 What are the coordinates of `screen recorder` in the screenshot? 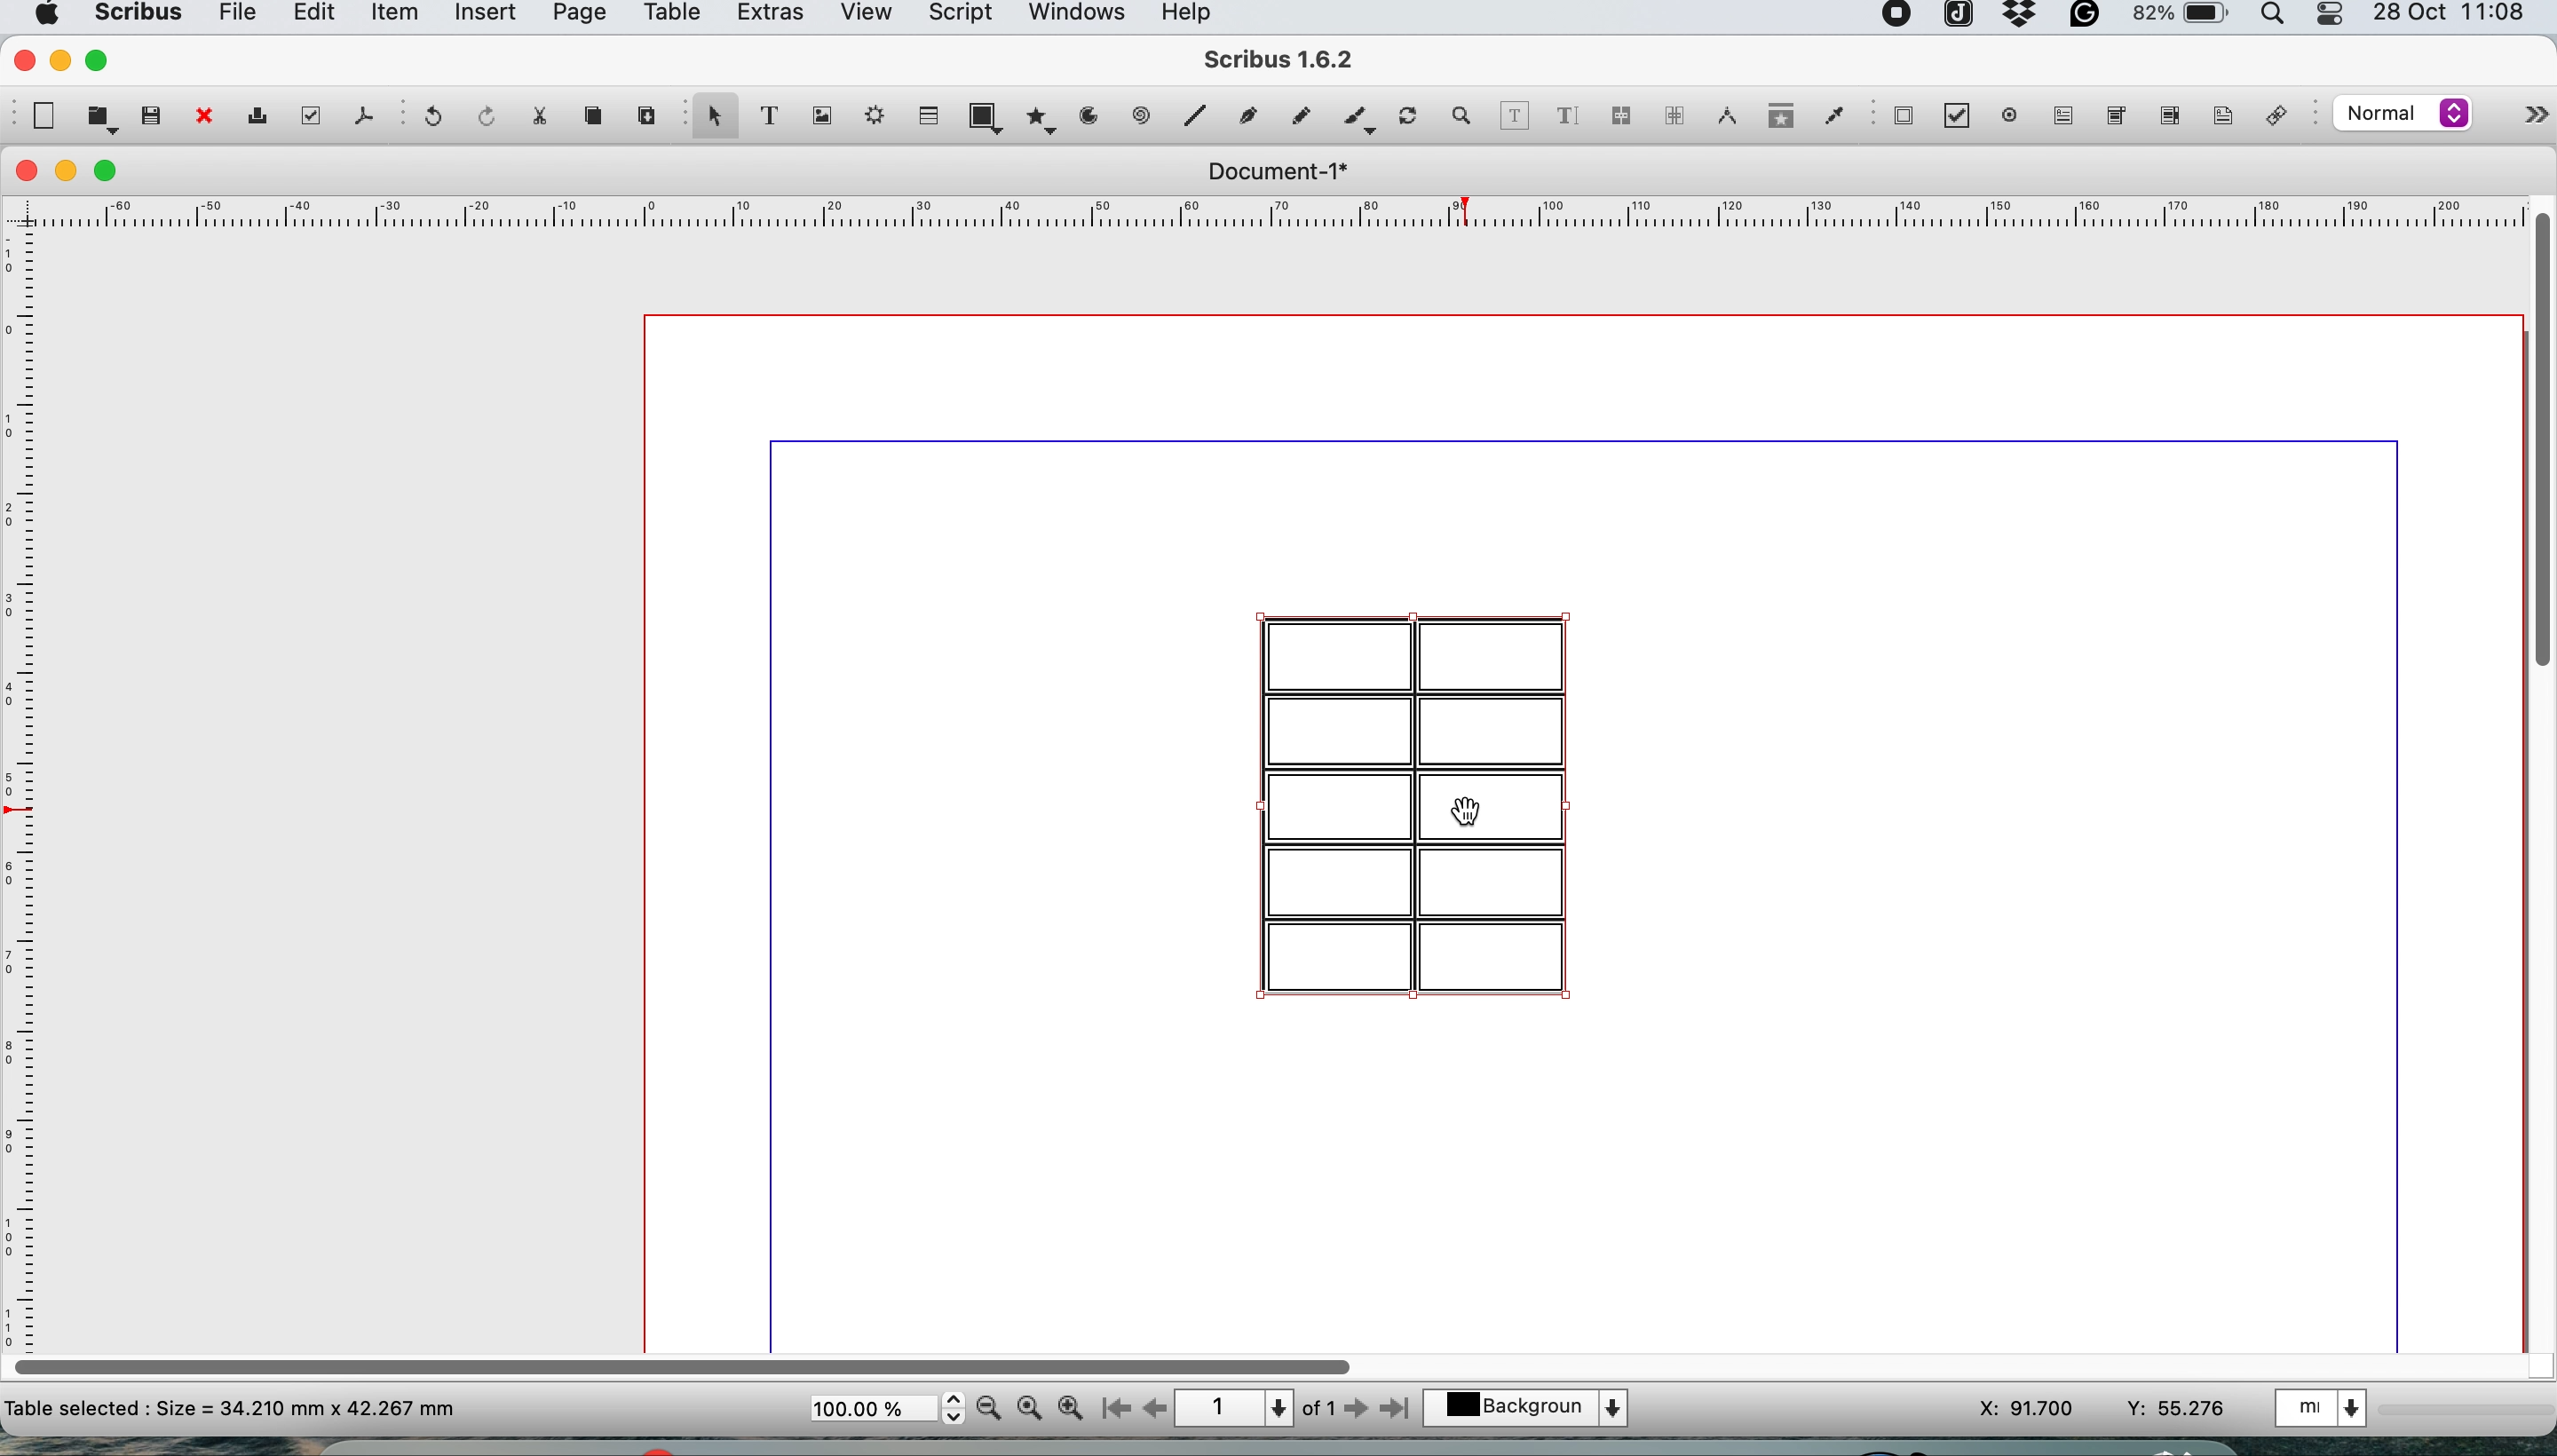 It's located at (1898, 17).